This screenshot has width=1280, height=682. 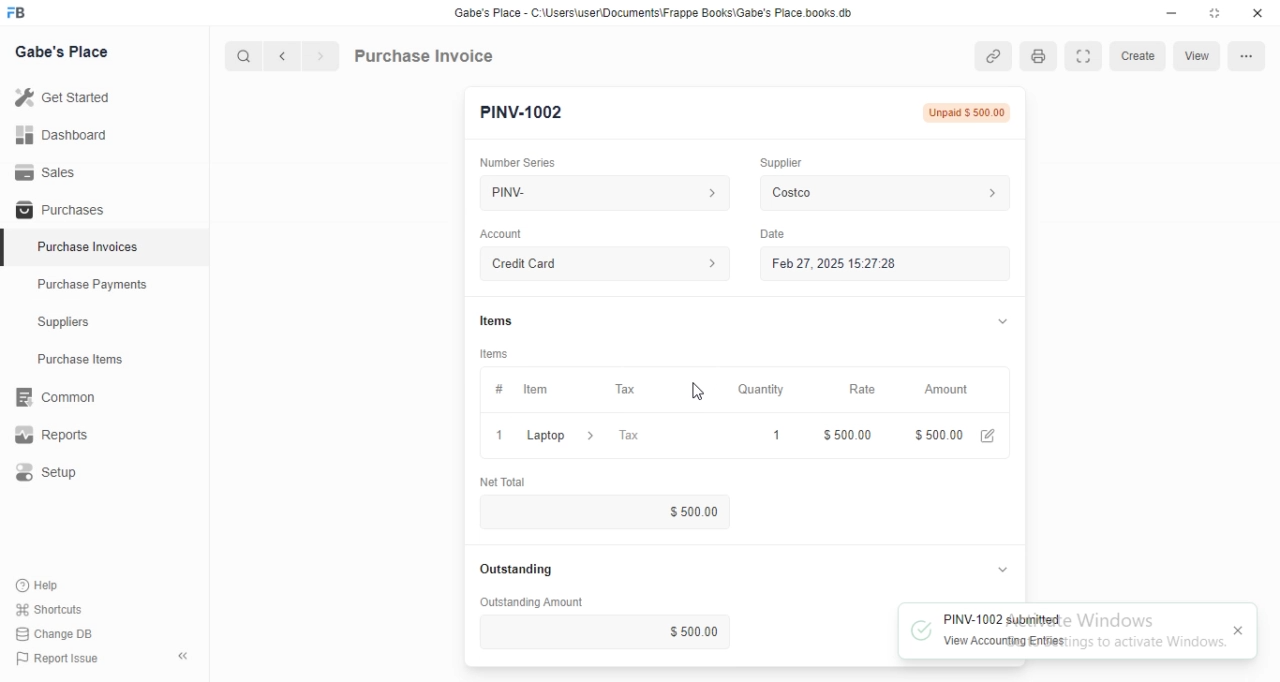 What do you see at coordinates (988, 436) in the screenshot?
I see `Edit` at bounding box center [988, 436].